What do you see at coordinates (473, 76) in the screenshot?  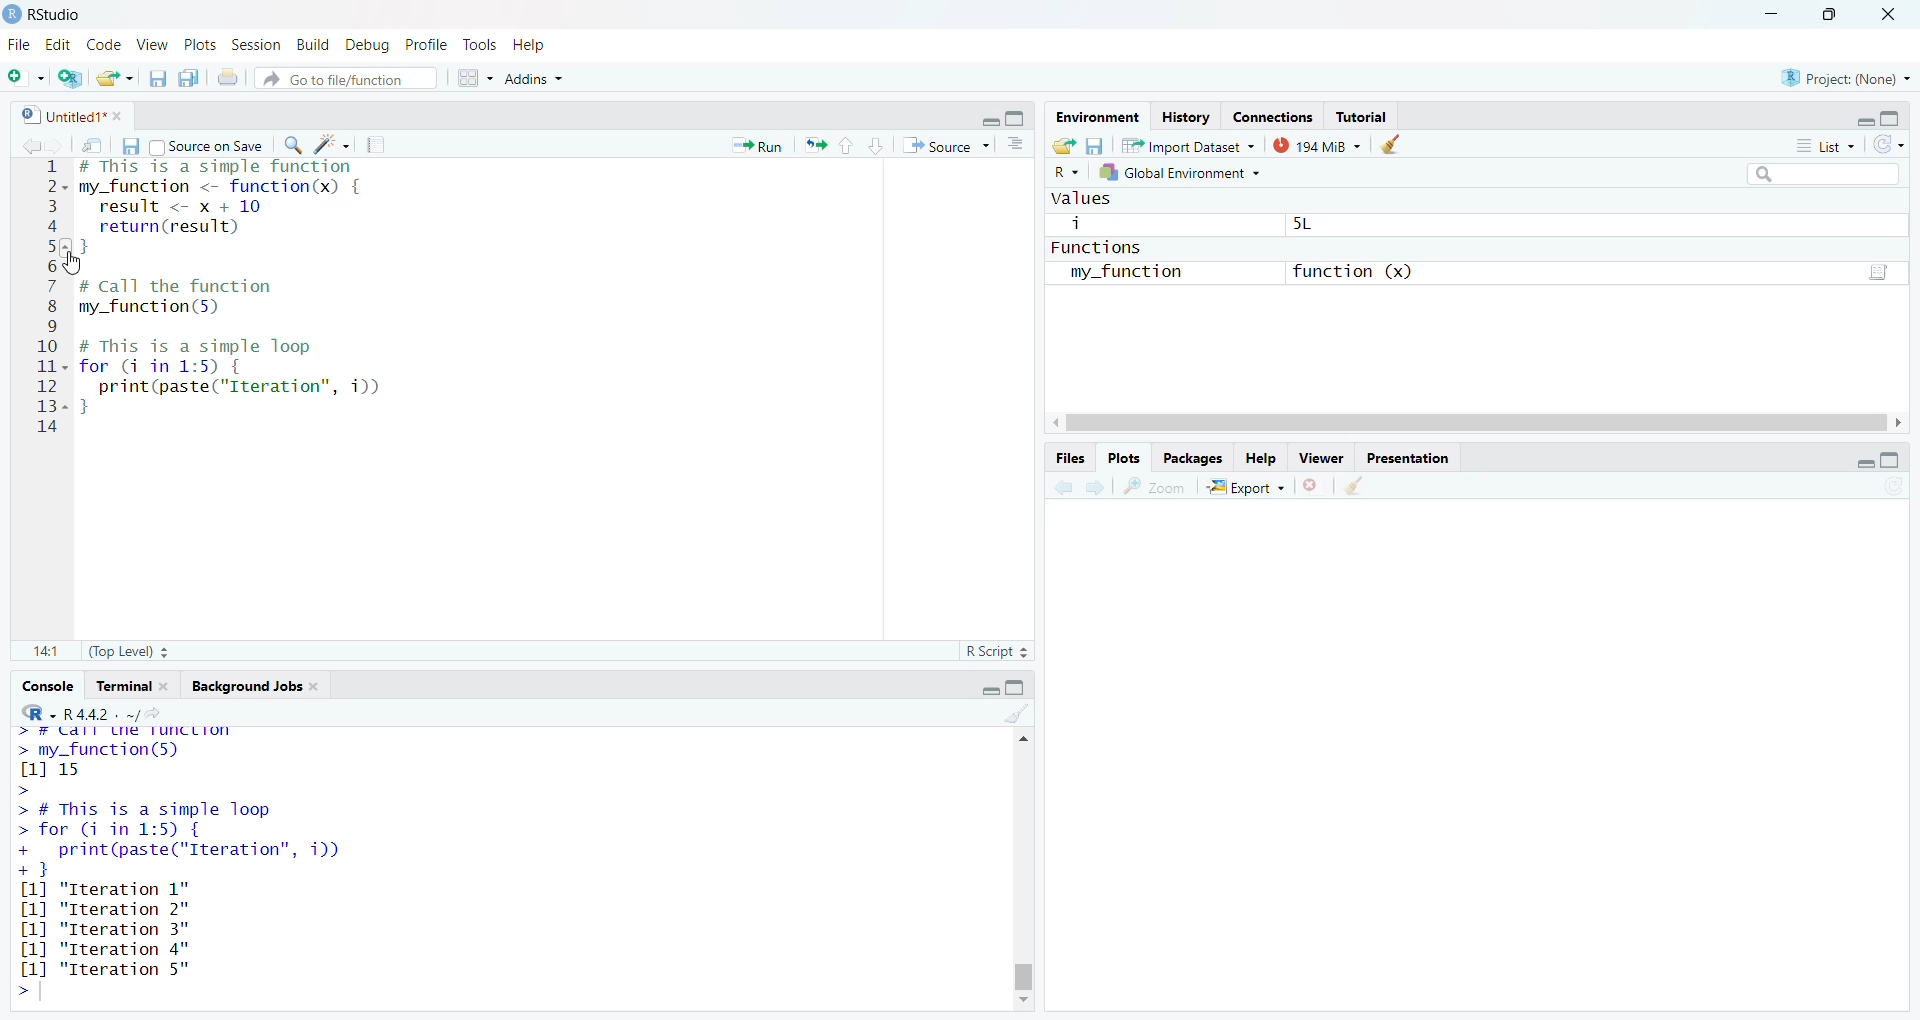 I see `workspace panes` at bounding box center [473, 76].